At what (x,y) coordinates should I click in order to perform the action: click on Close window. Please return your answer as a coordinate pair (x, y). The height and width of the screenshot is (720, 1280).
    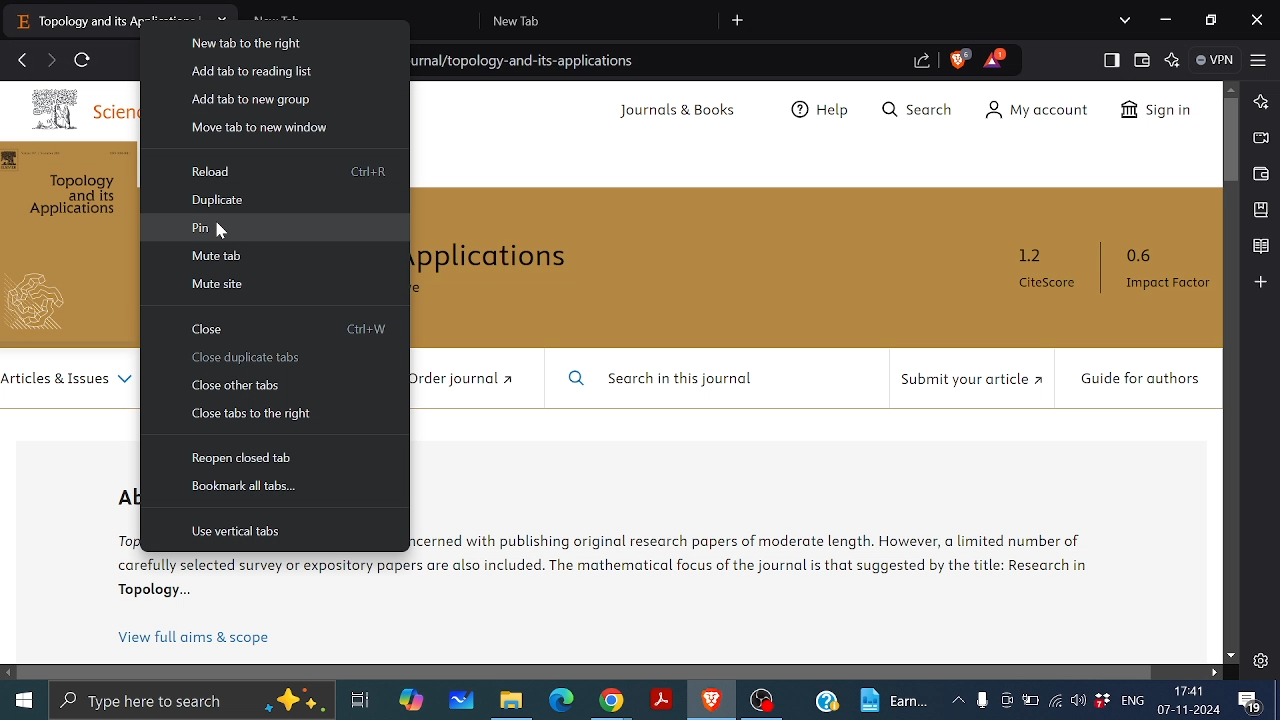
    Looking at the image, I should click on (1259, 20).